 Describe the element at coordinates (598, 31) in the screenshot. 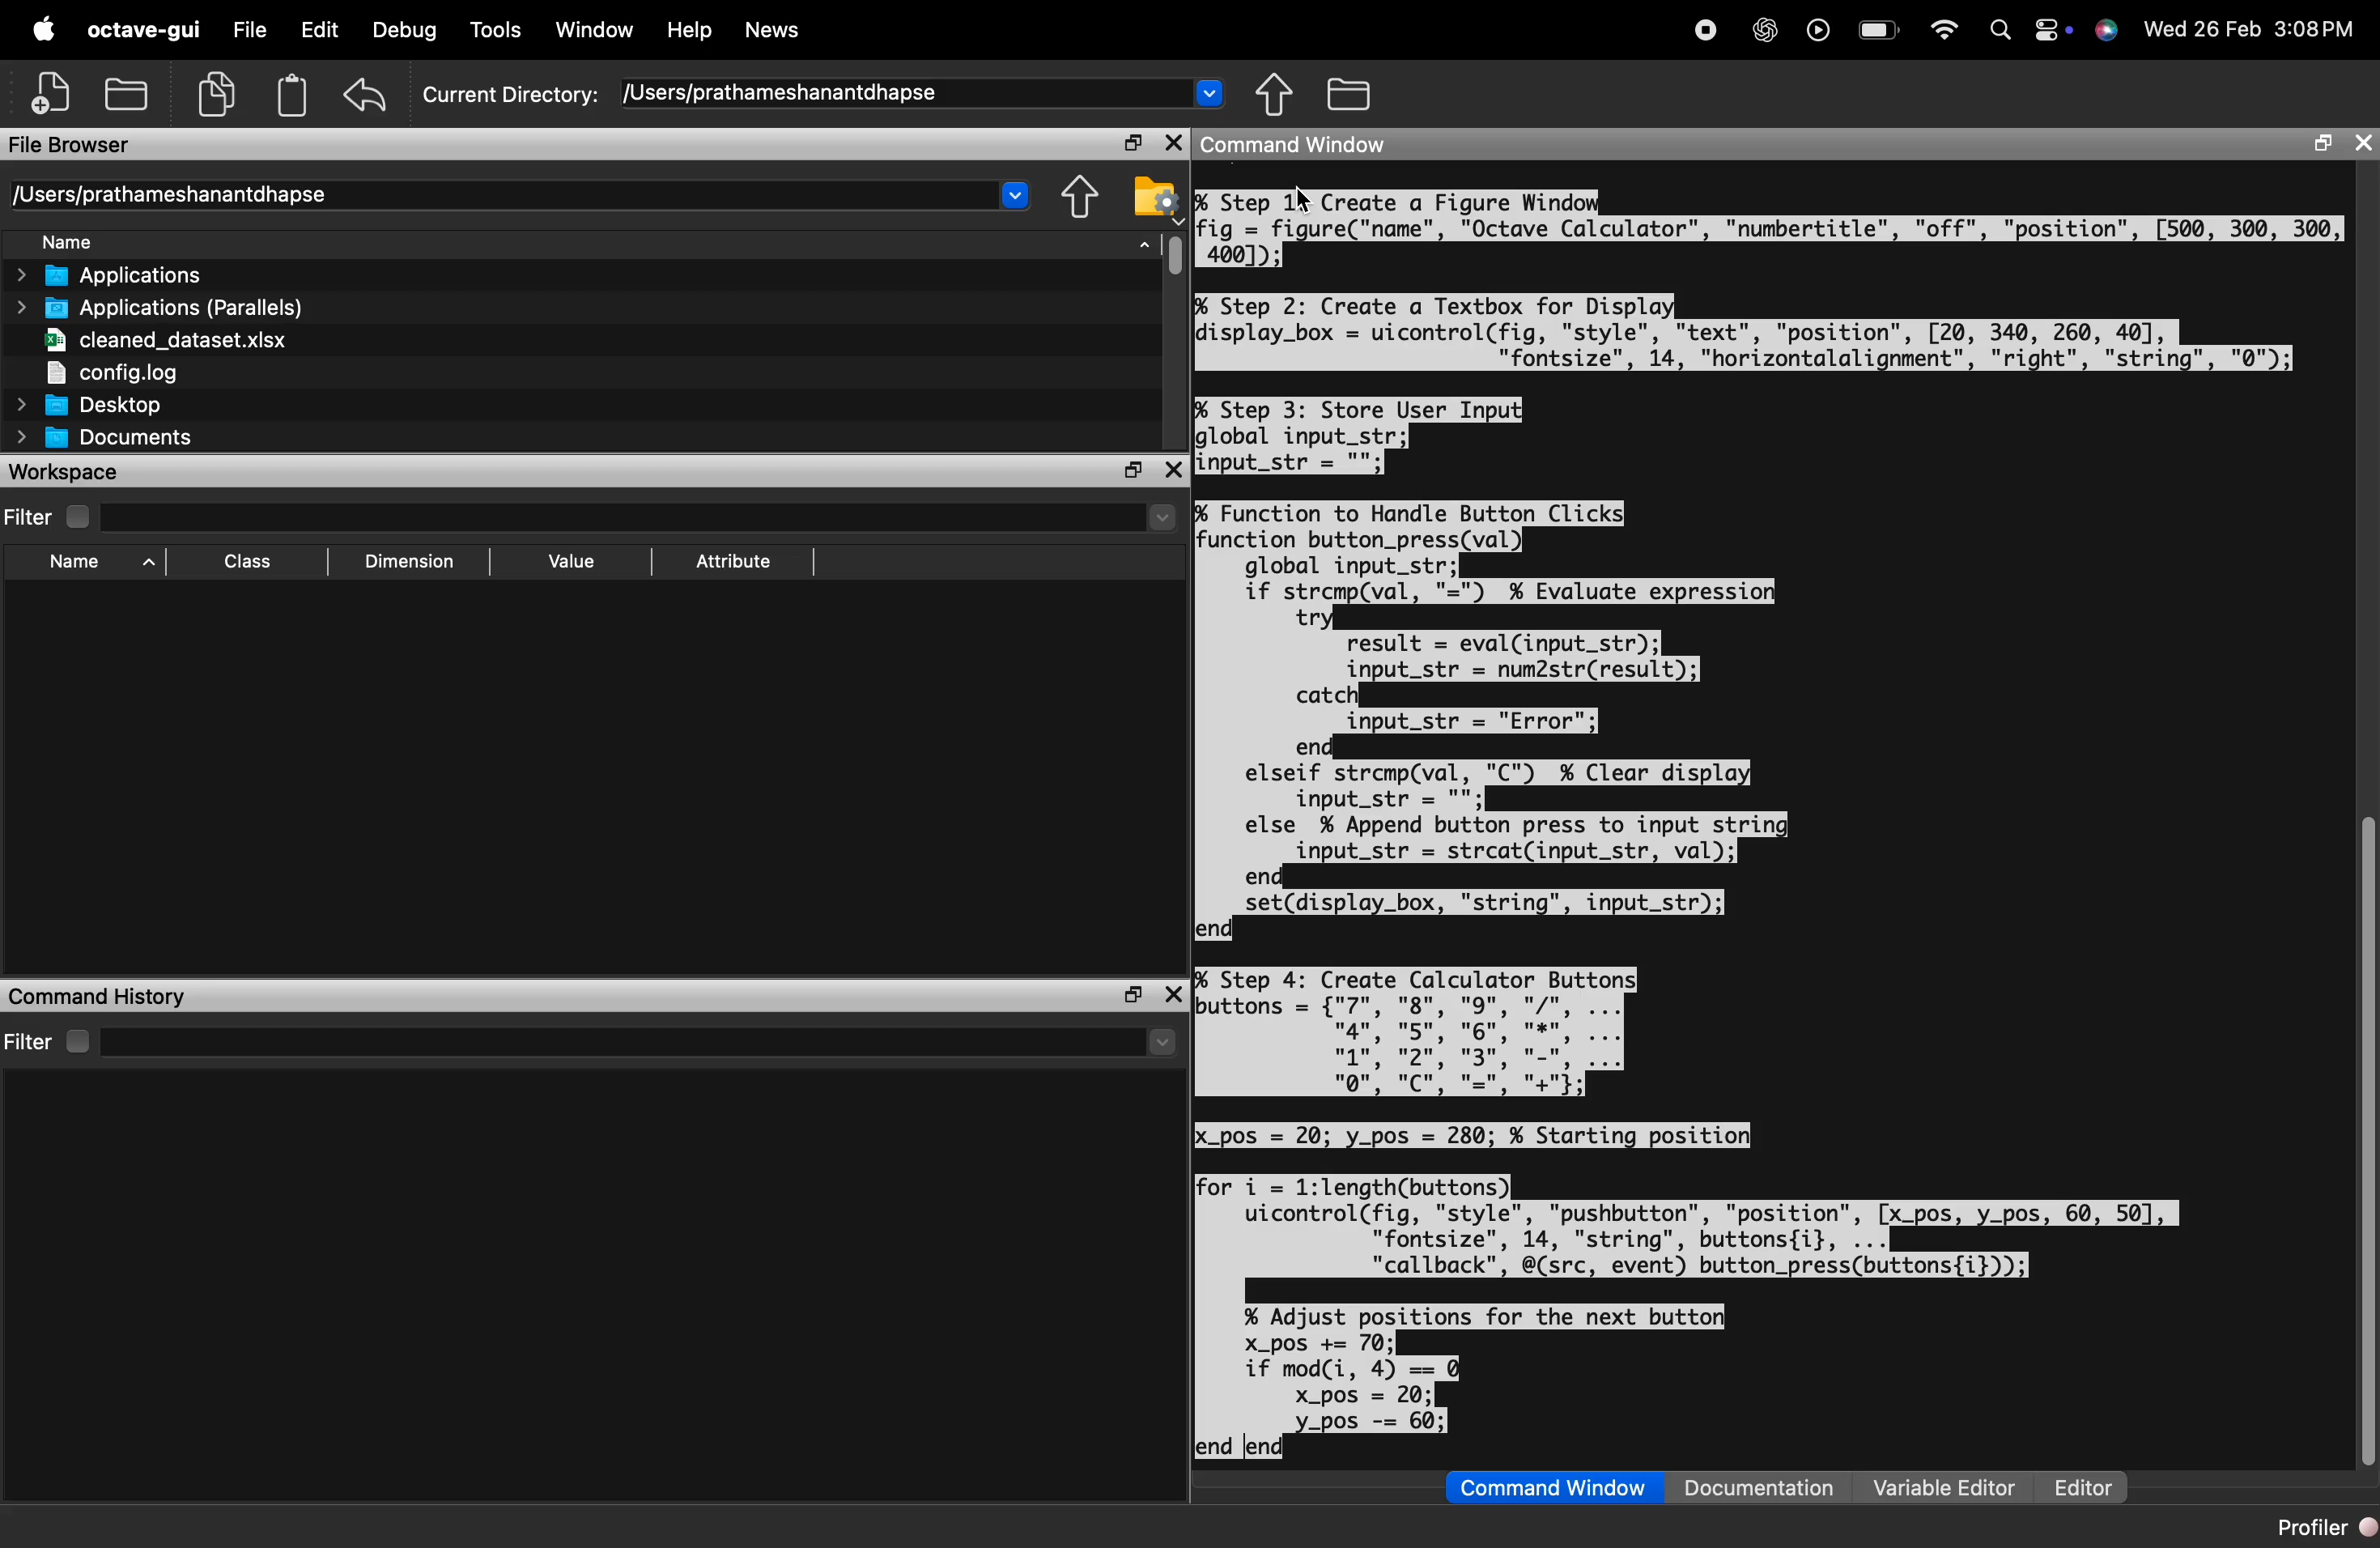

I see `Window` at that location.